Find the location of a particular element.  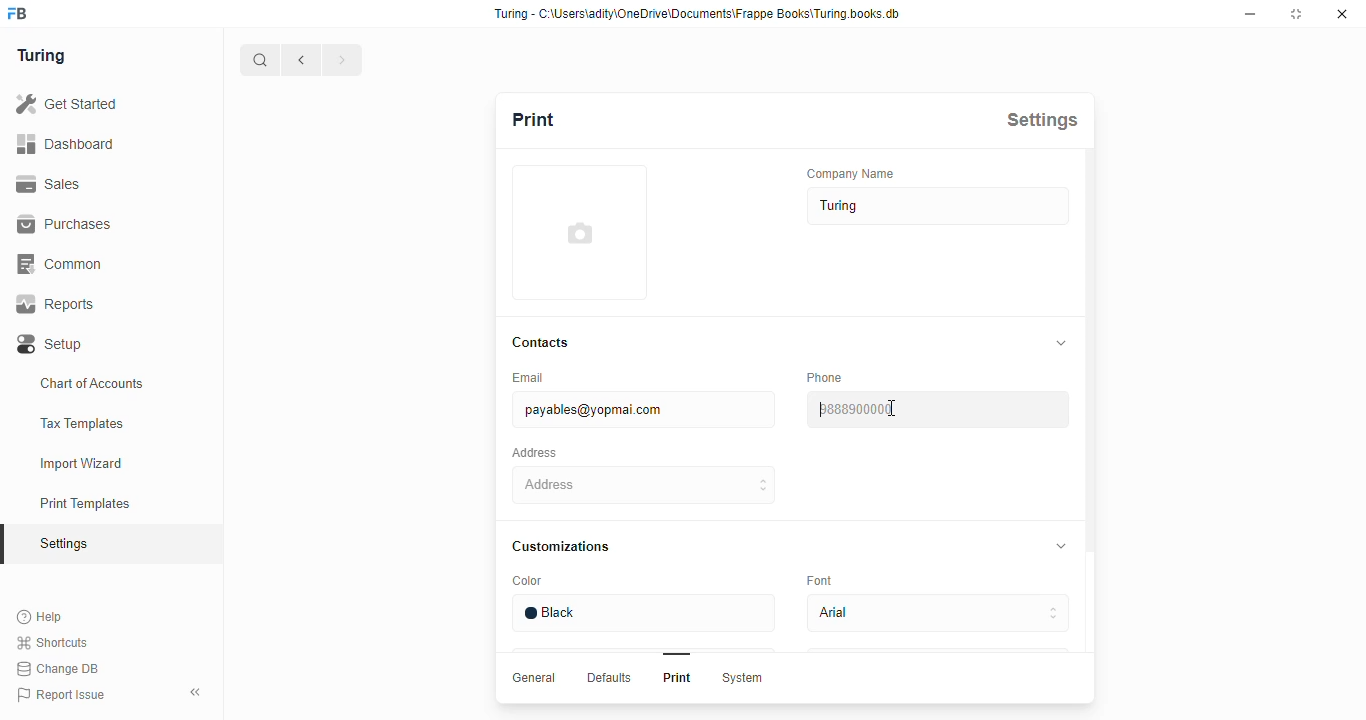

cursor is located at coordinates (895, 407).